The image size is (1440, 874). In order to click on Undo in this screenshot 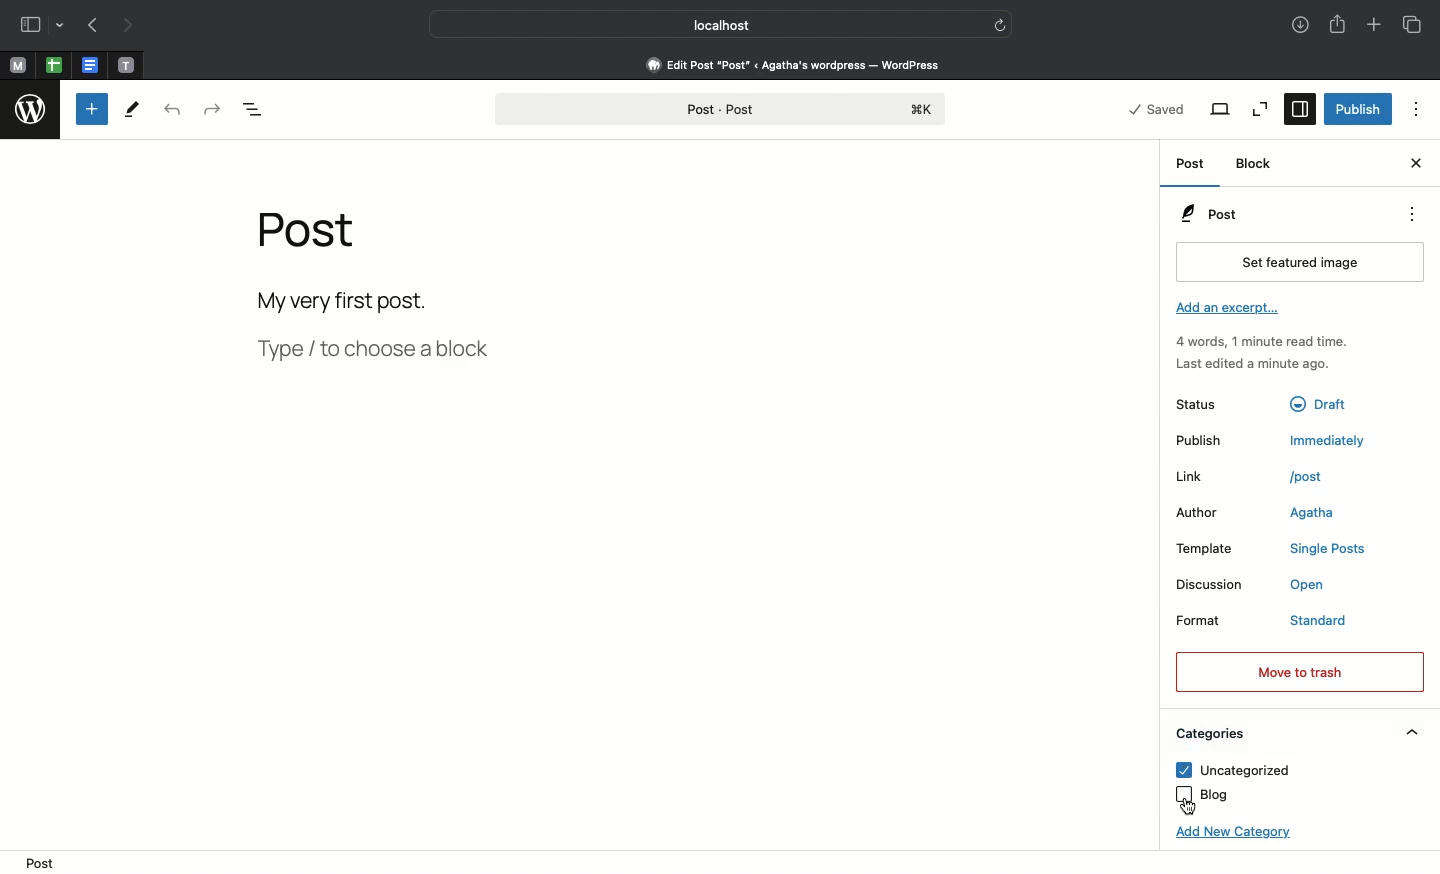, I will do `click(172, 112)`.